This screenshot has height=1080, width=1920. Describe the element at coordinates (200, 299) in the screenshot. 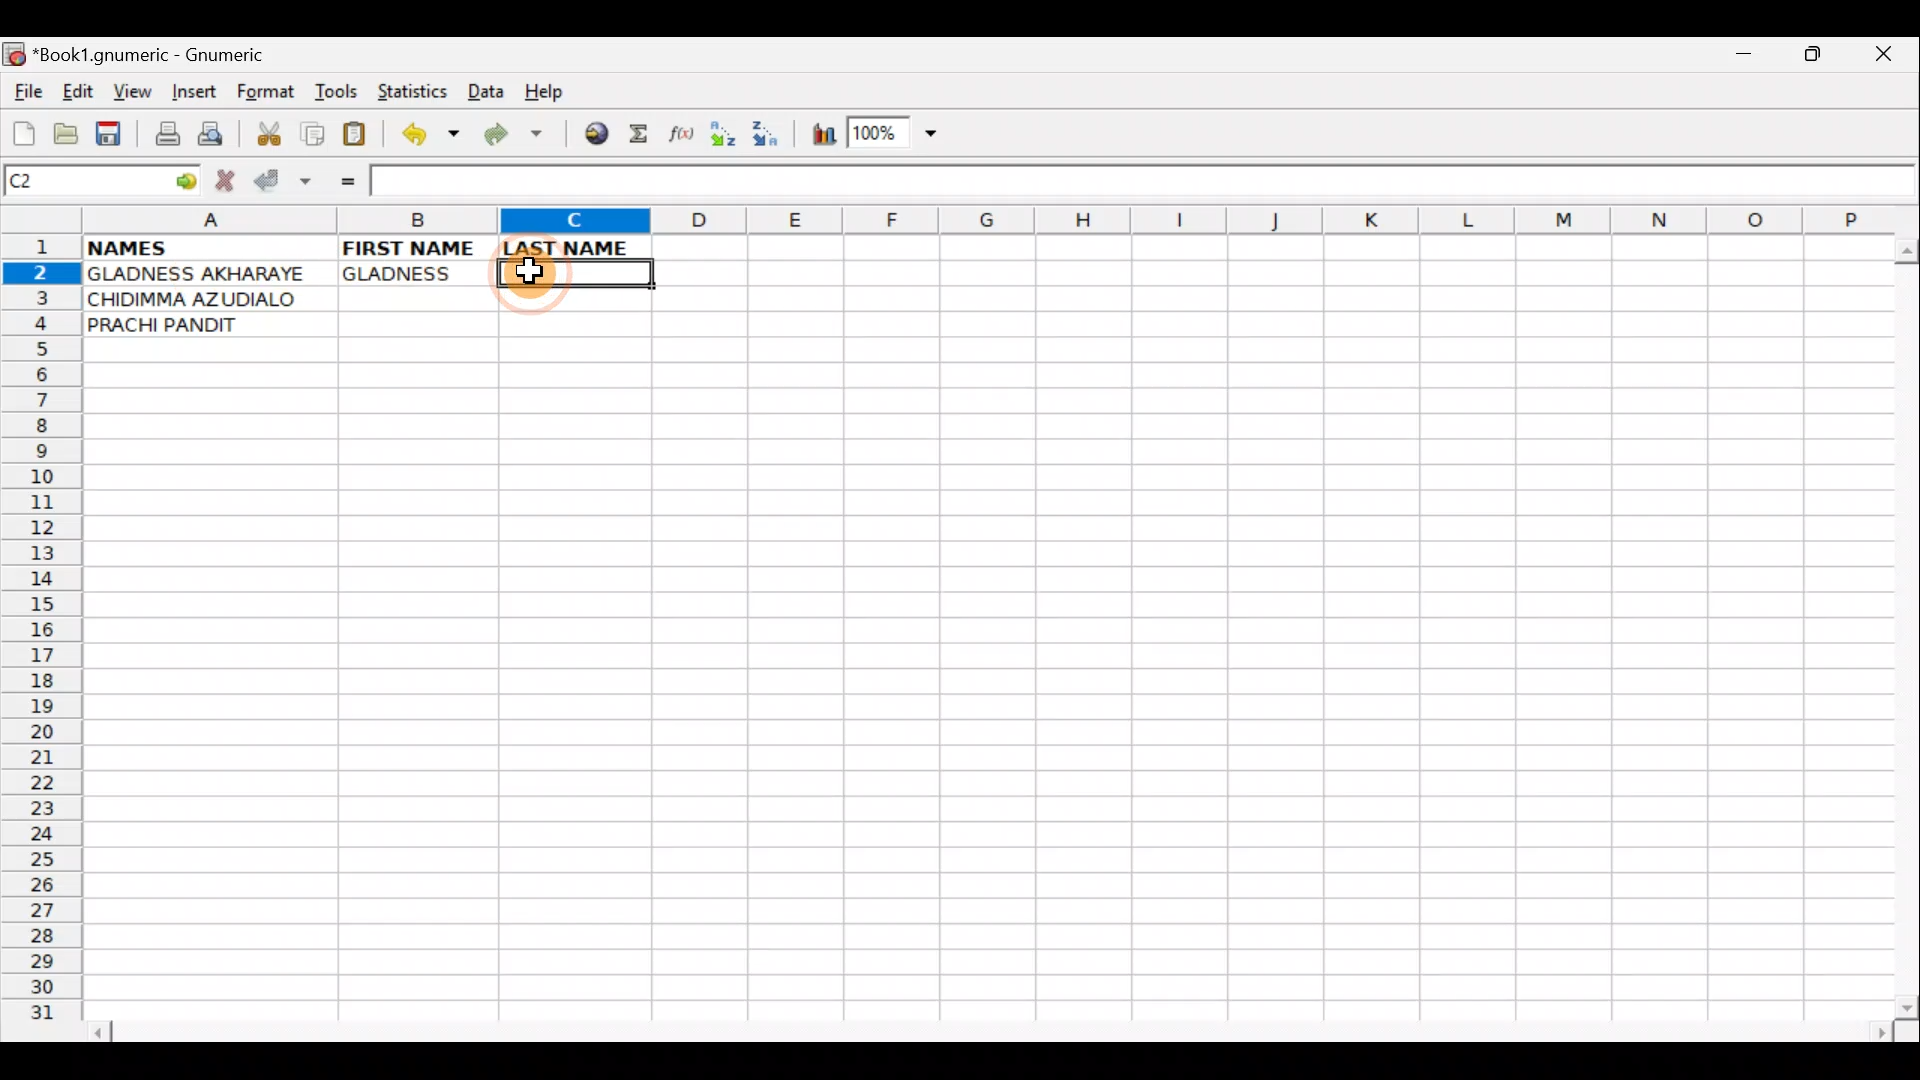

I see `CHIDIMMA AZUDIALO` at that location.